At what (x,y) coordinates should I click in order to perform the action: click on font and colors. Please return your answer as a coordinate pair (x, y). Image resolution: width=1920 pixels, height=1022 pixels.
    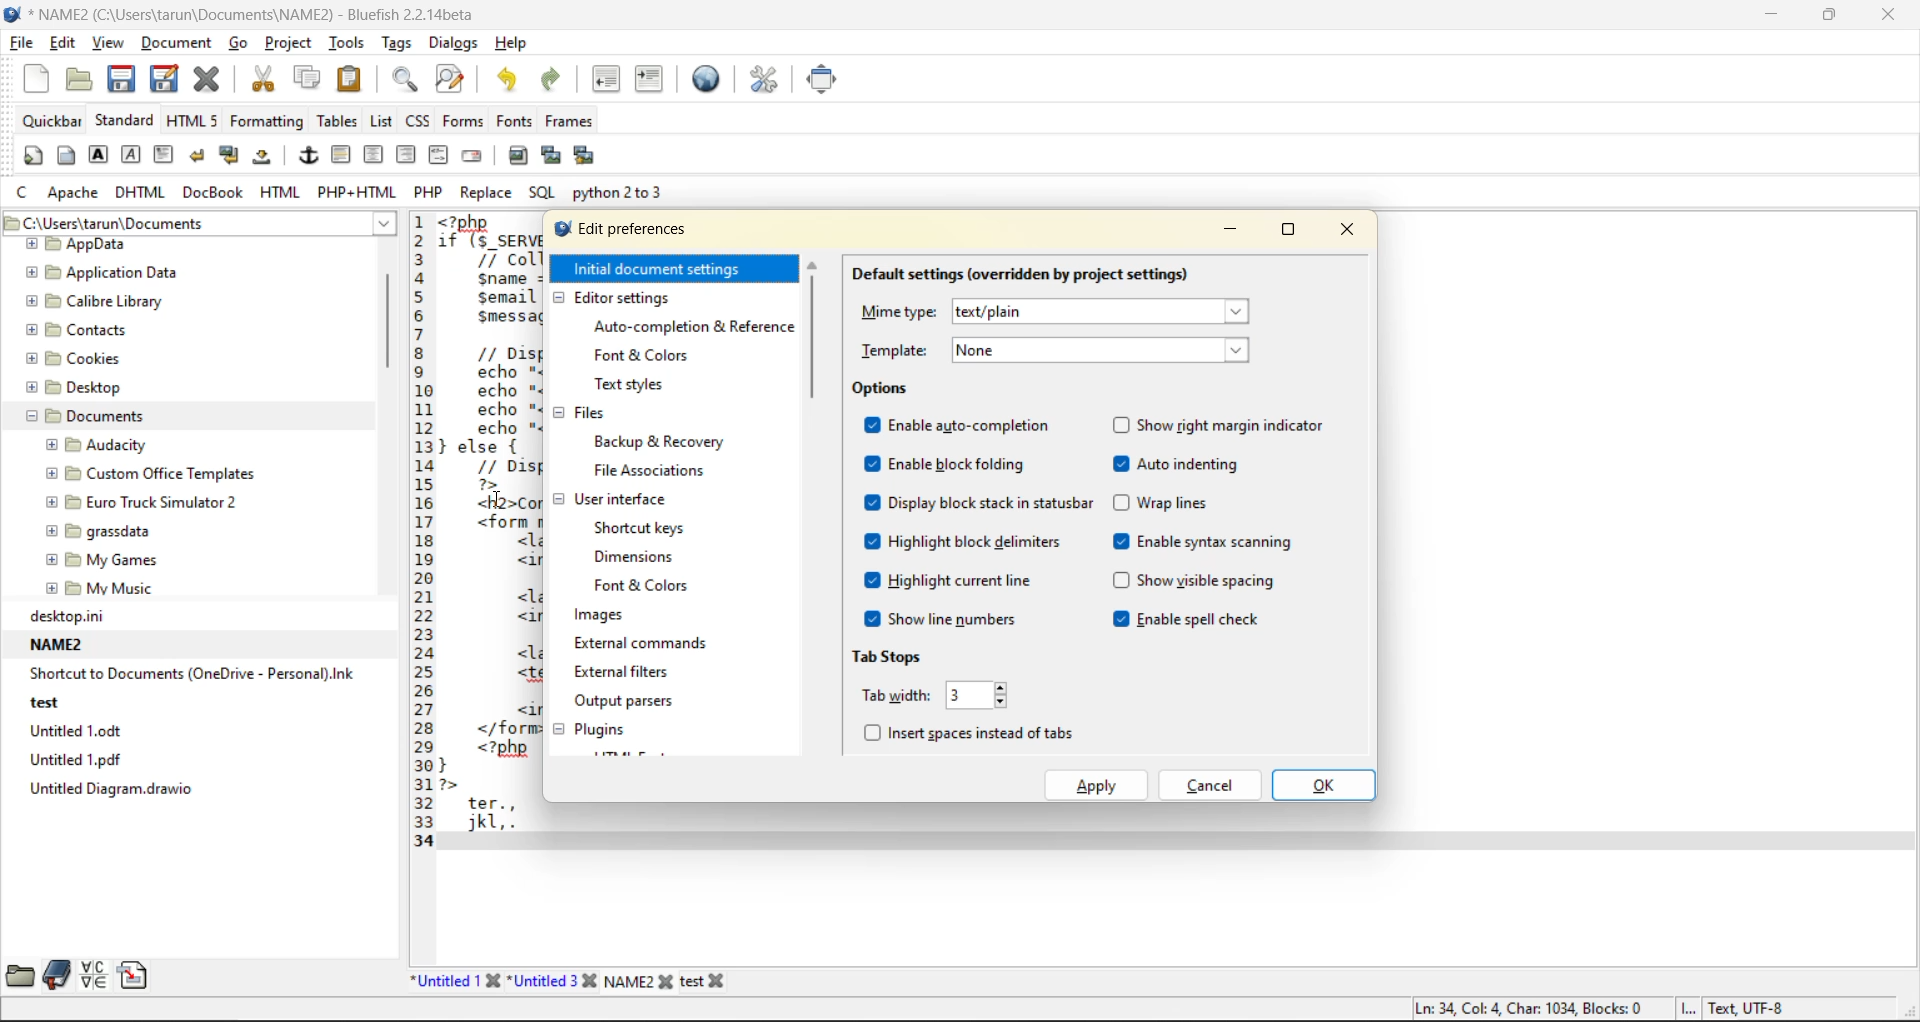
    Looking at the image, I should click on (645, 585).